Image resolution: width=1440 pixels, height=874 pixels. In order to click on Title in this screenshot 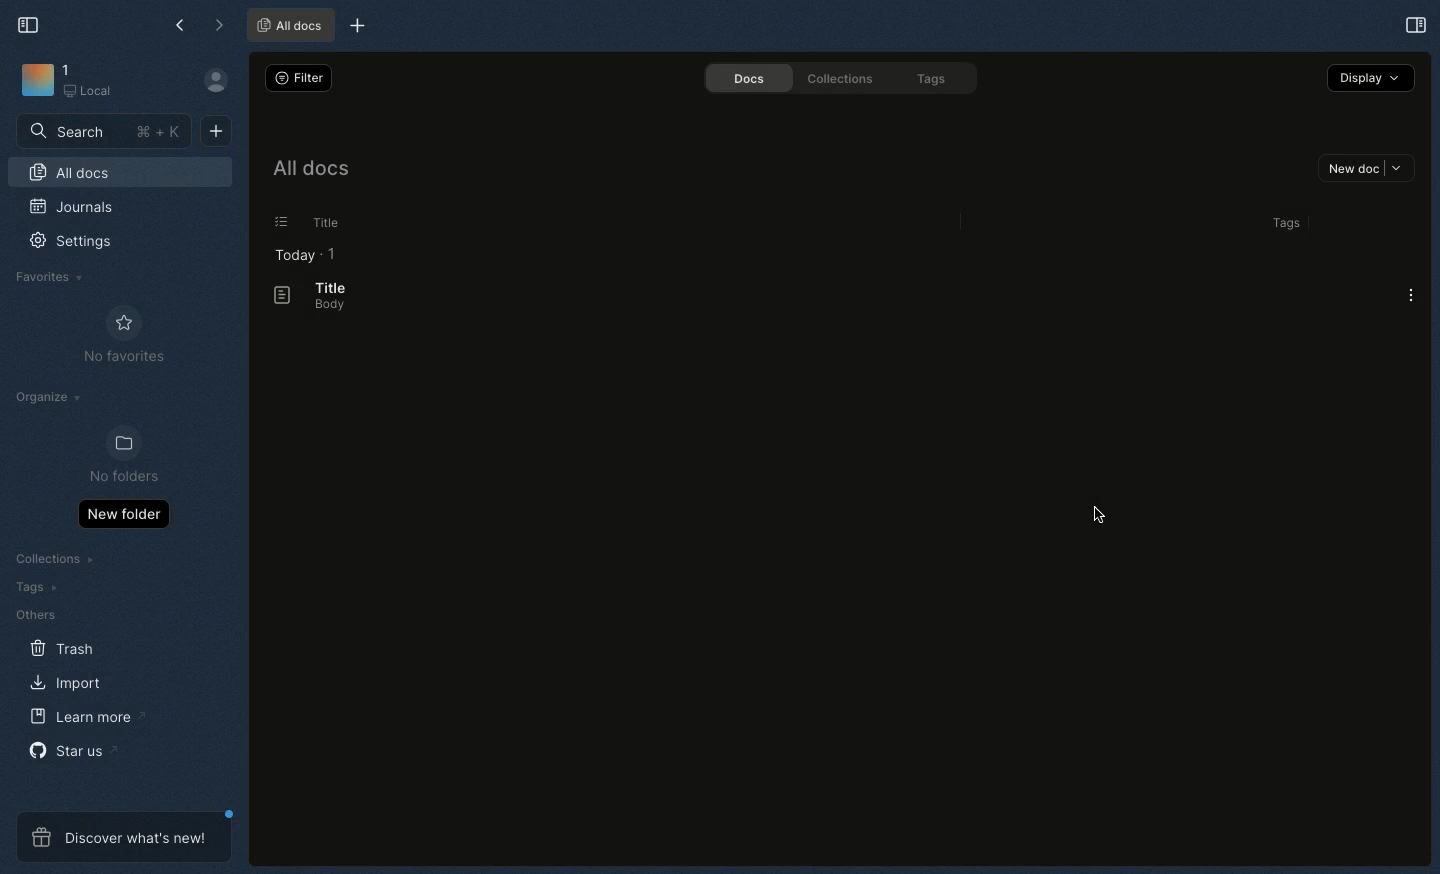, I will do `click(328, 287)`.